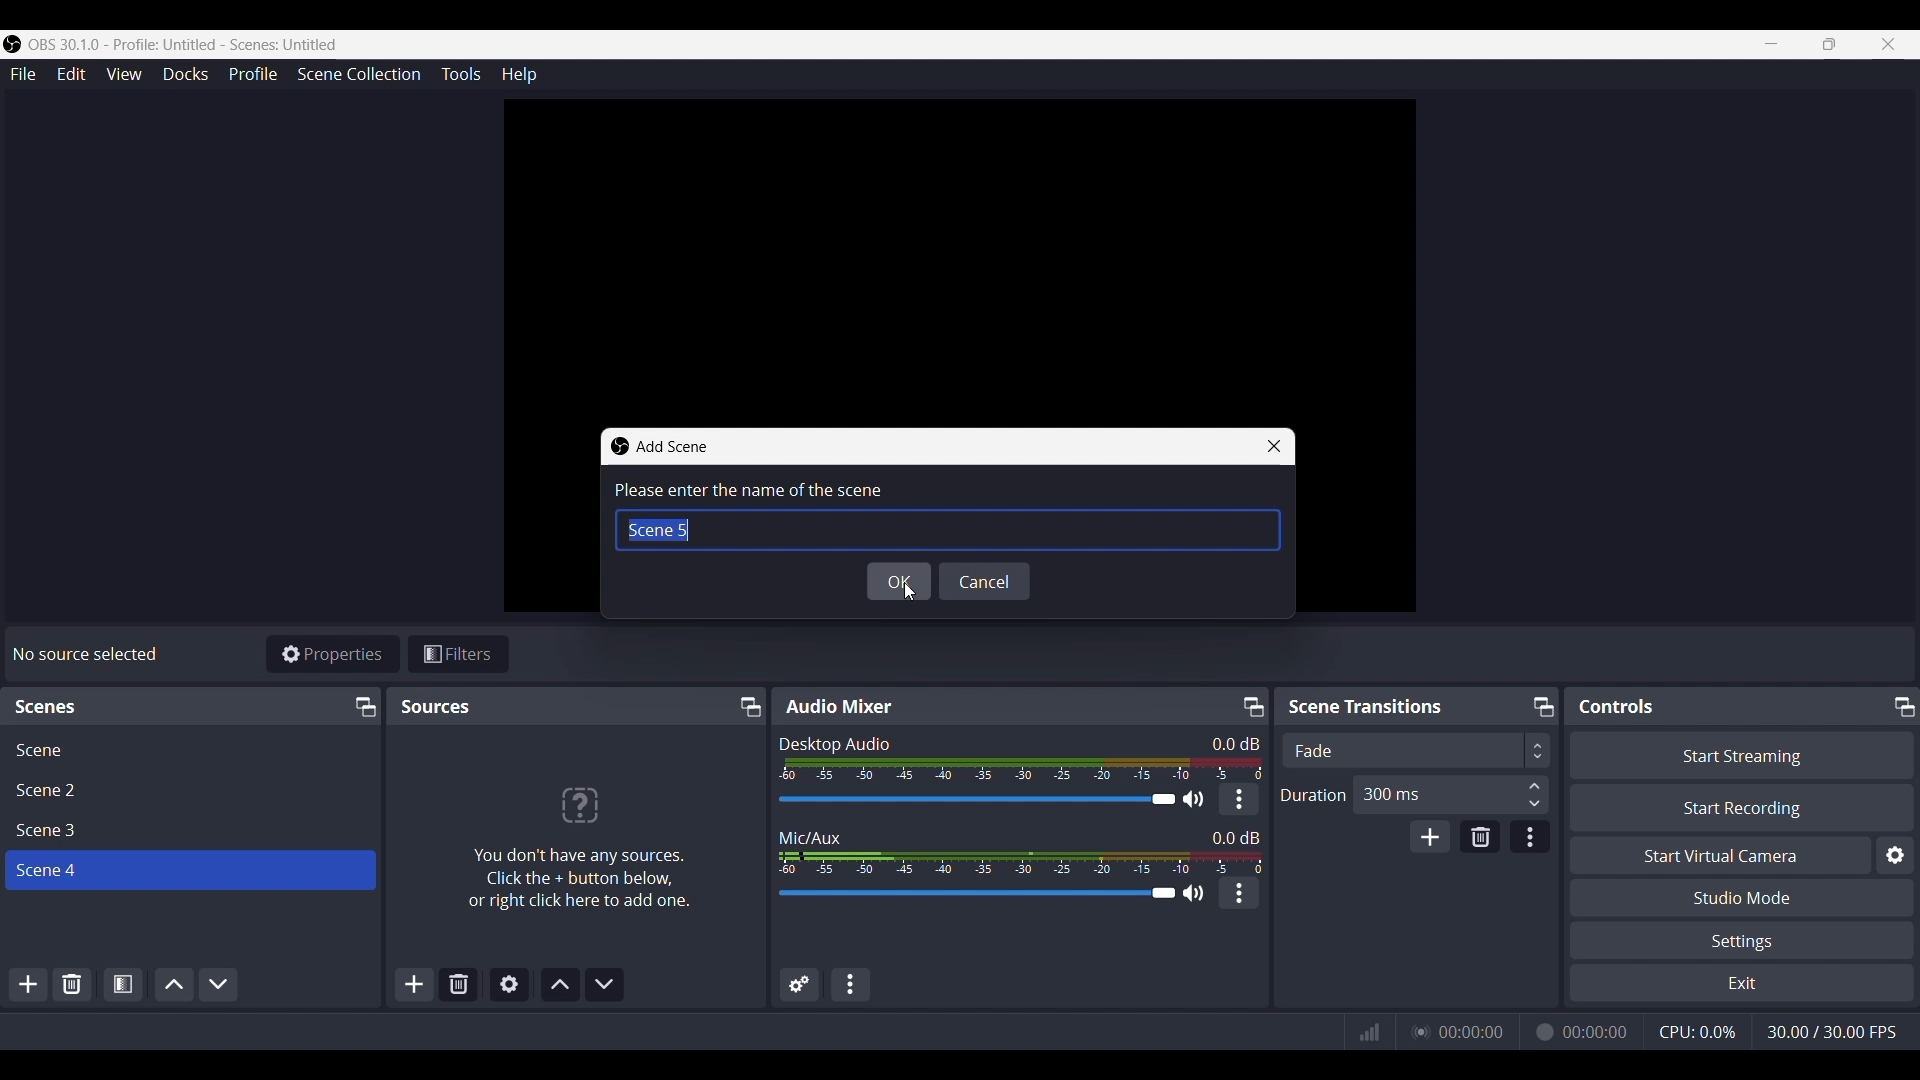 The height and width of the screenshot is (1080, 1920). I want to click on 300 ms, so click(1453, 795).